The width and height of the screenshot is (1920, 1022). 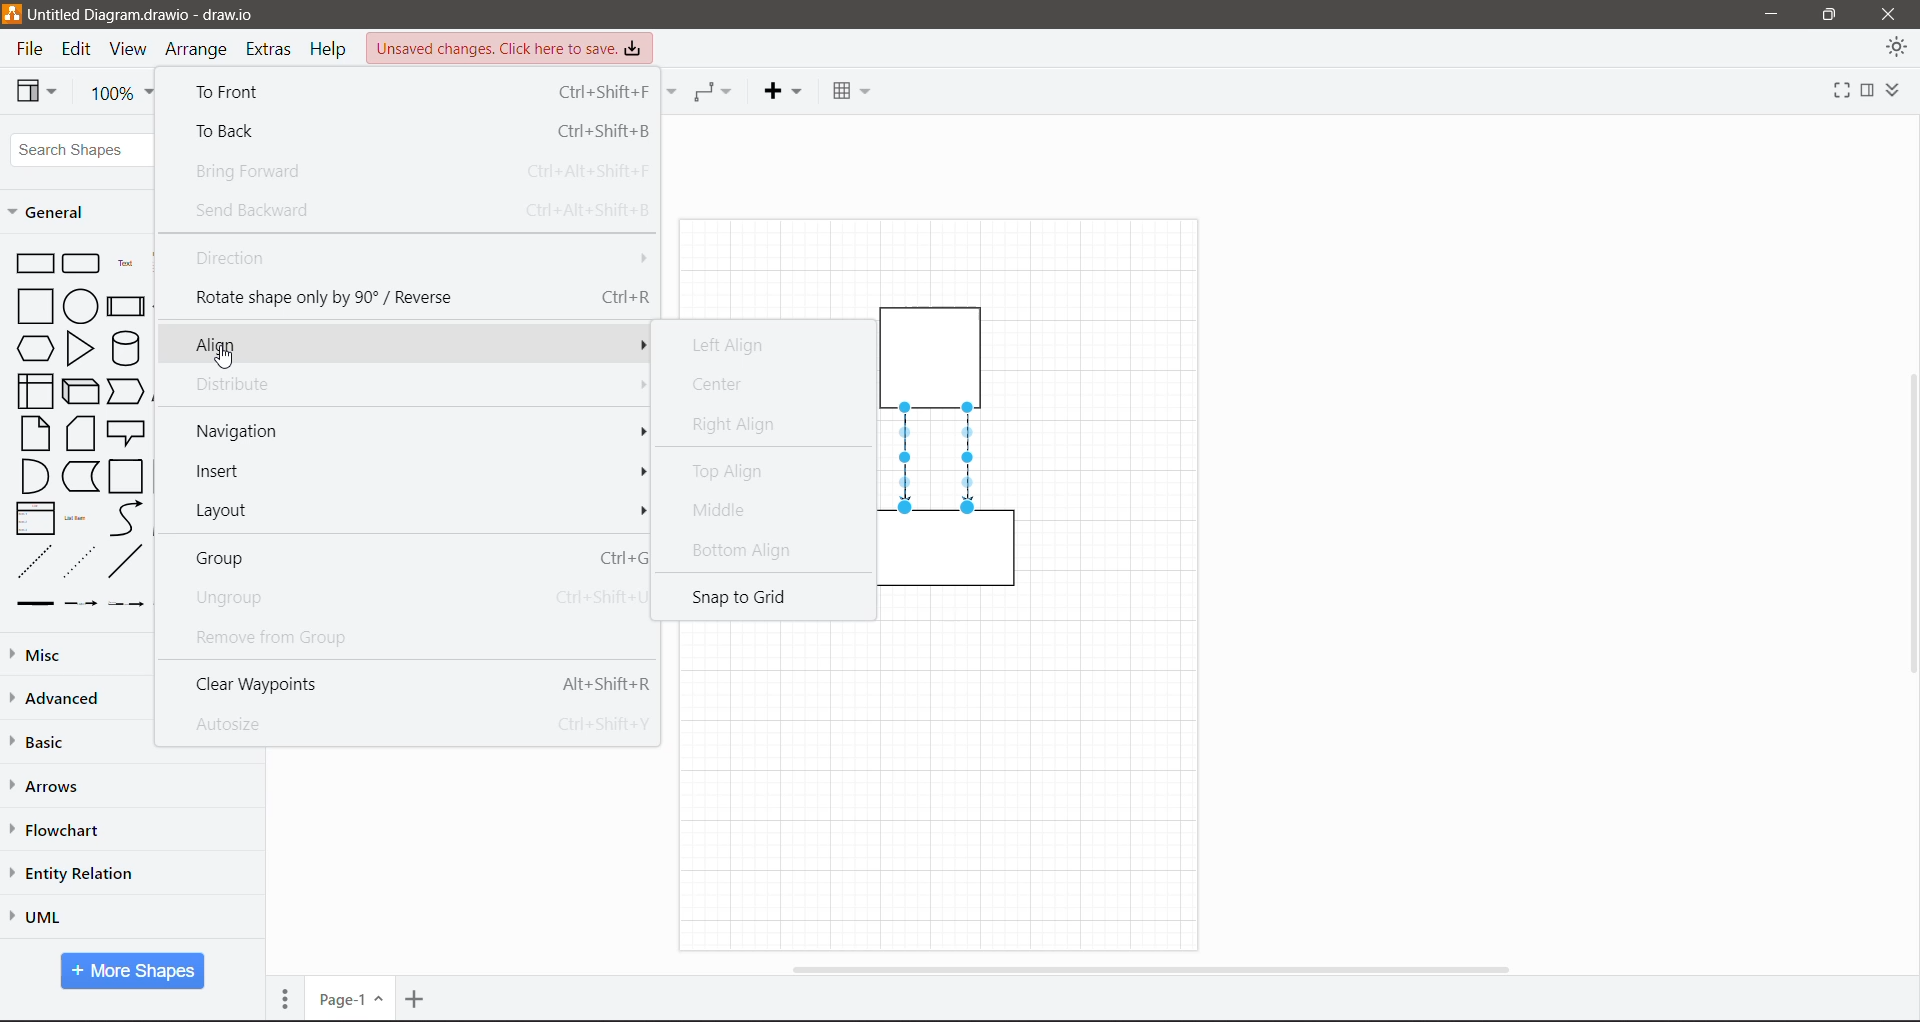 What do you see at coordinates (1896, 50) in the screenshot?
I see `Appearance` at bounding box center [1896, 50].